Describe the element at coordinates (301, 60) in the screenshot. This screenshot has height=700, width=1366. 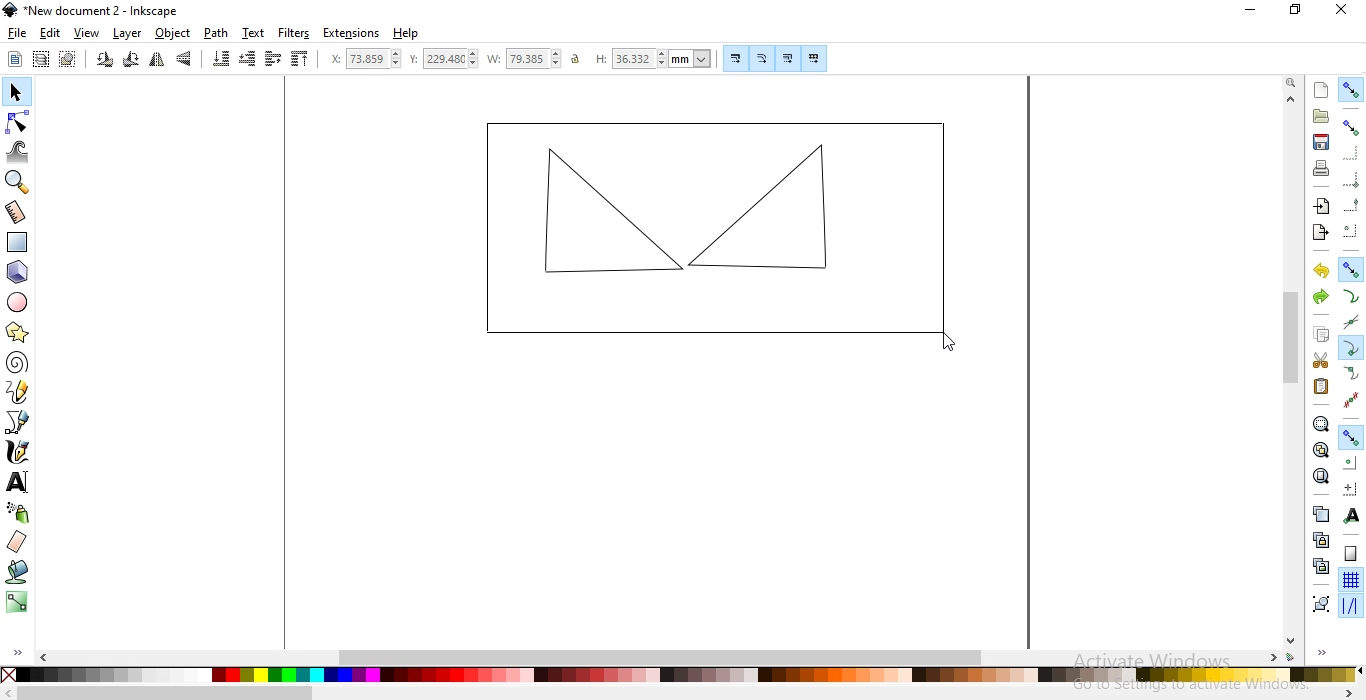
I see `raise selection to top` at that location.